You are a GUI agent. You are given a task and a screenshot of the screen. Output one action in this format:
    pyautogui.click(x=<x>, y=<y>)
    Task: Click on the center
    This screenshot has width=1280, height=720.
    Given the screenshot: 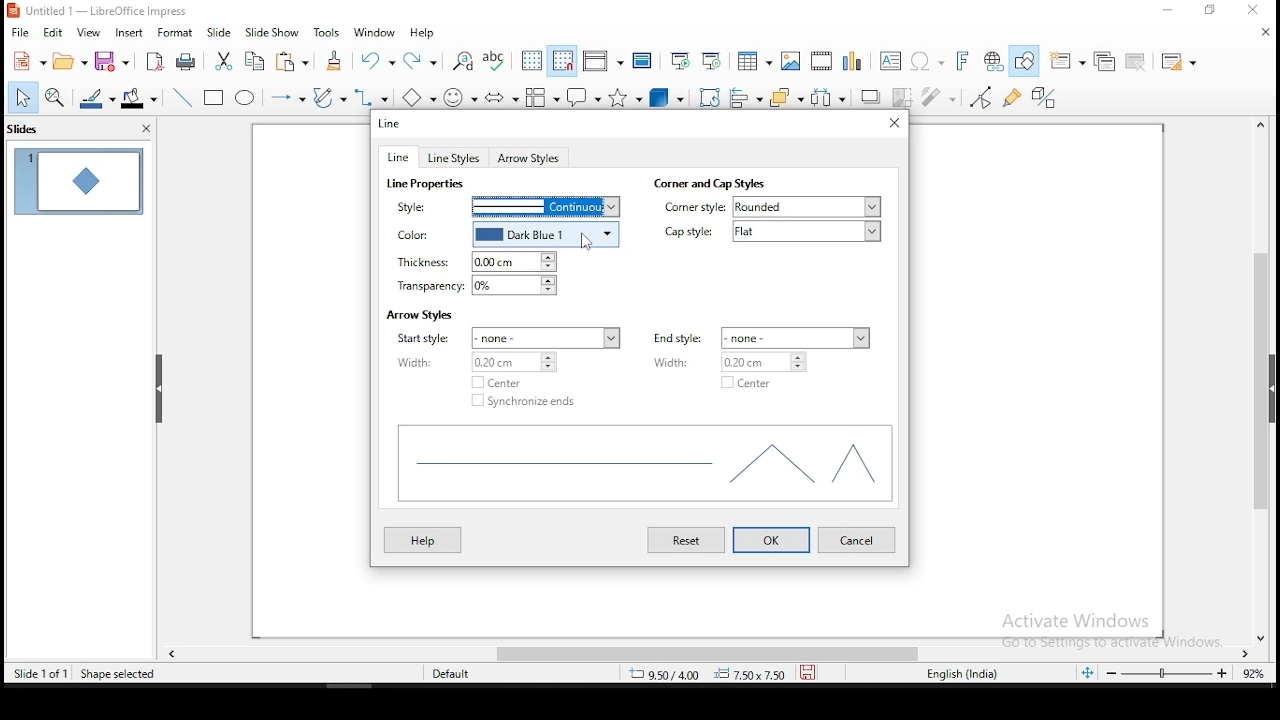 What is the action you would take?
    pyautogui.click(x=747, y=383)
    